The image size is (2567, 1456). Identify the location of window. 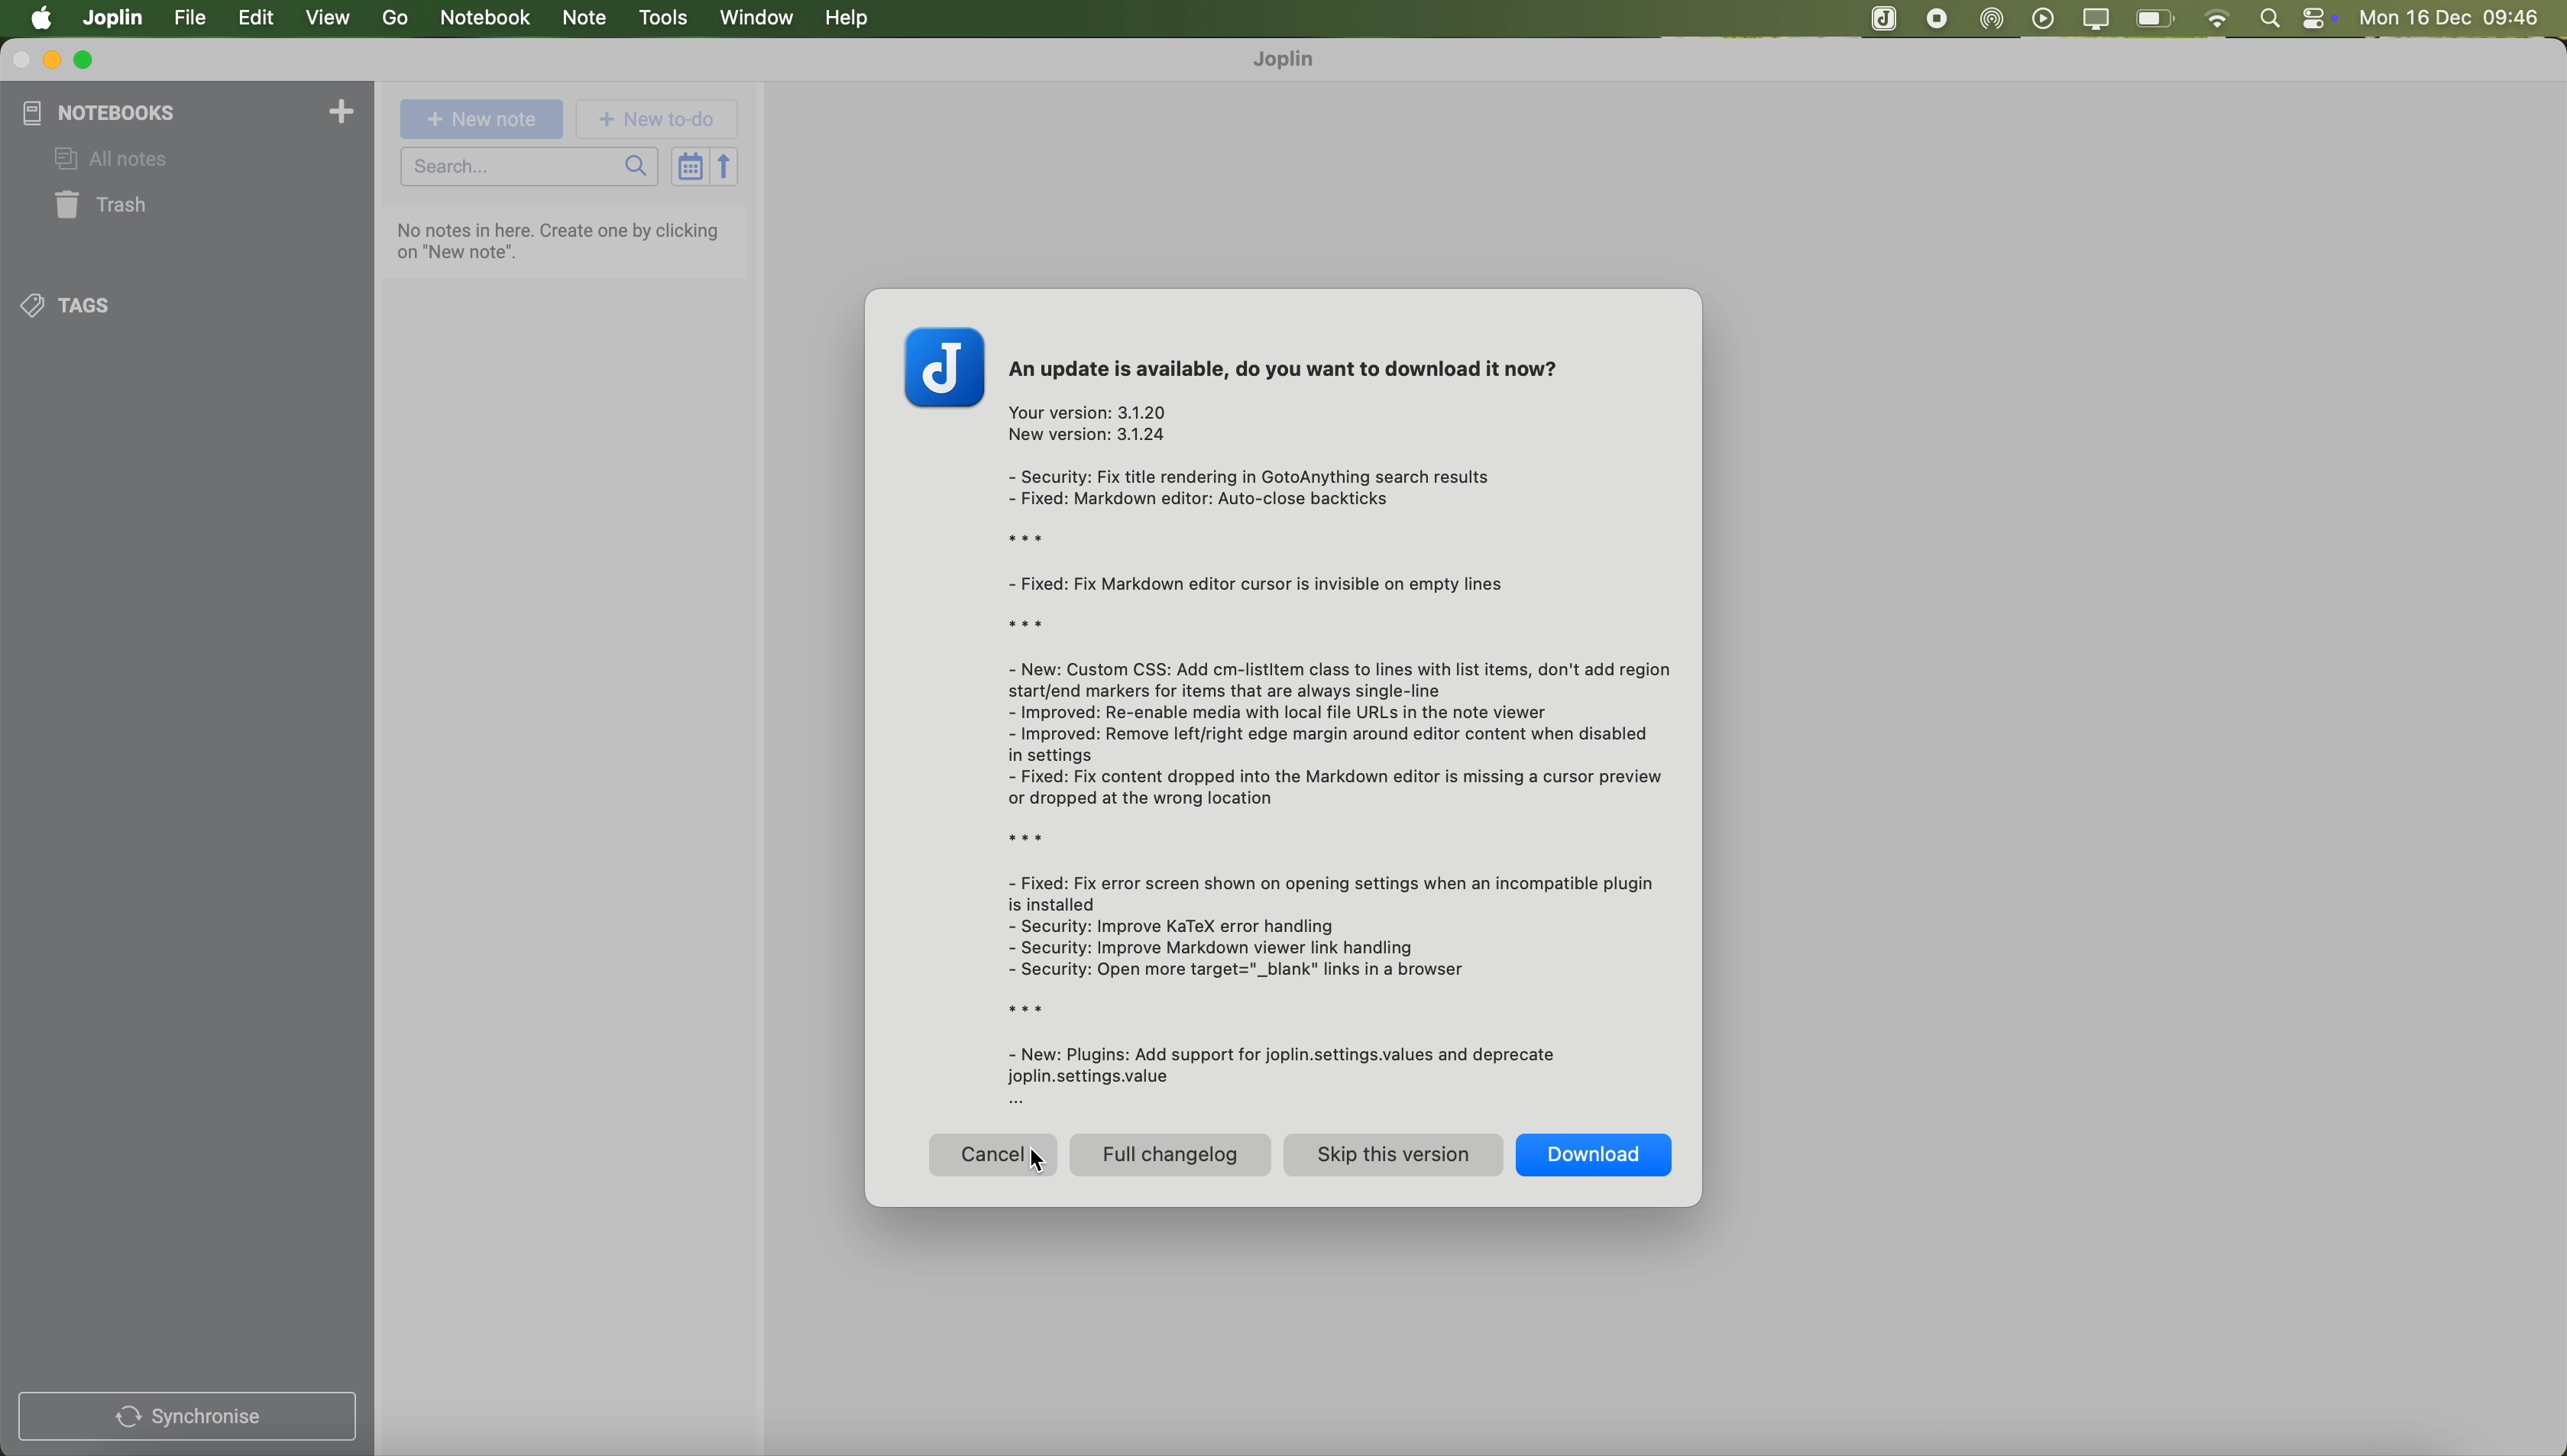
(757, 20).